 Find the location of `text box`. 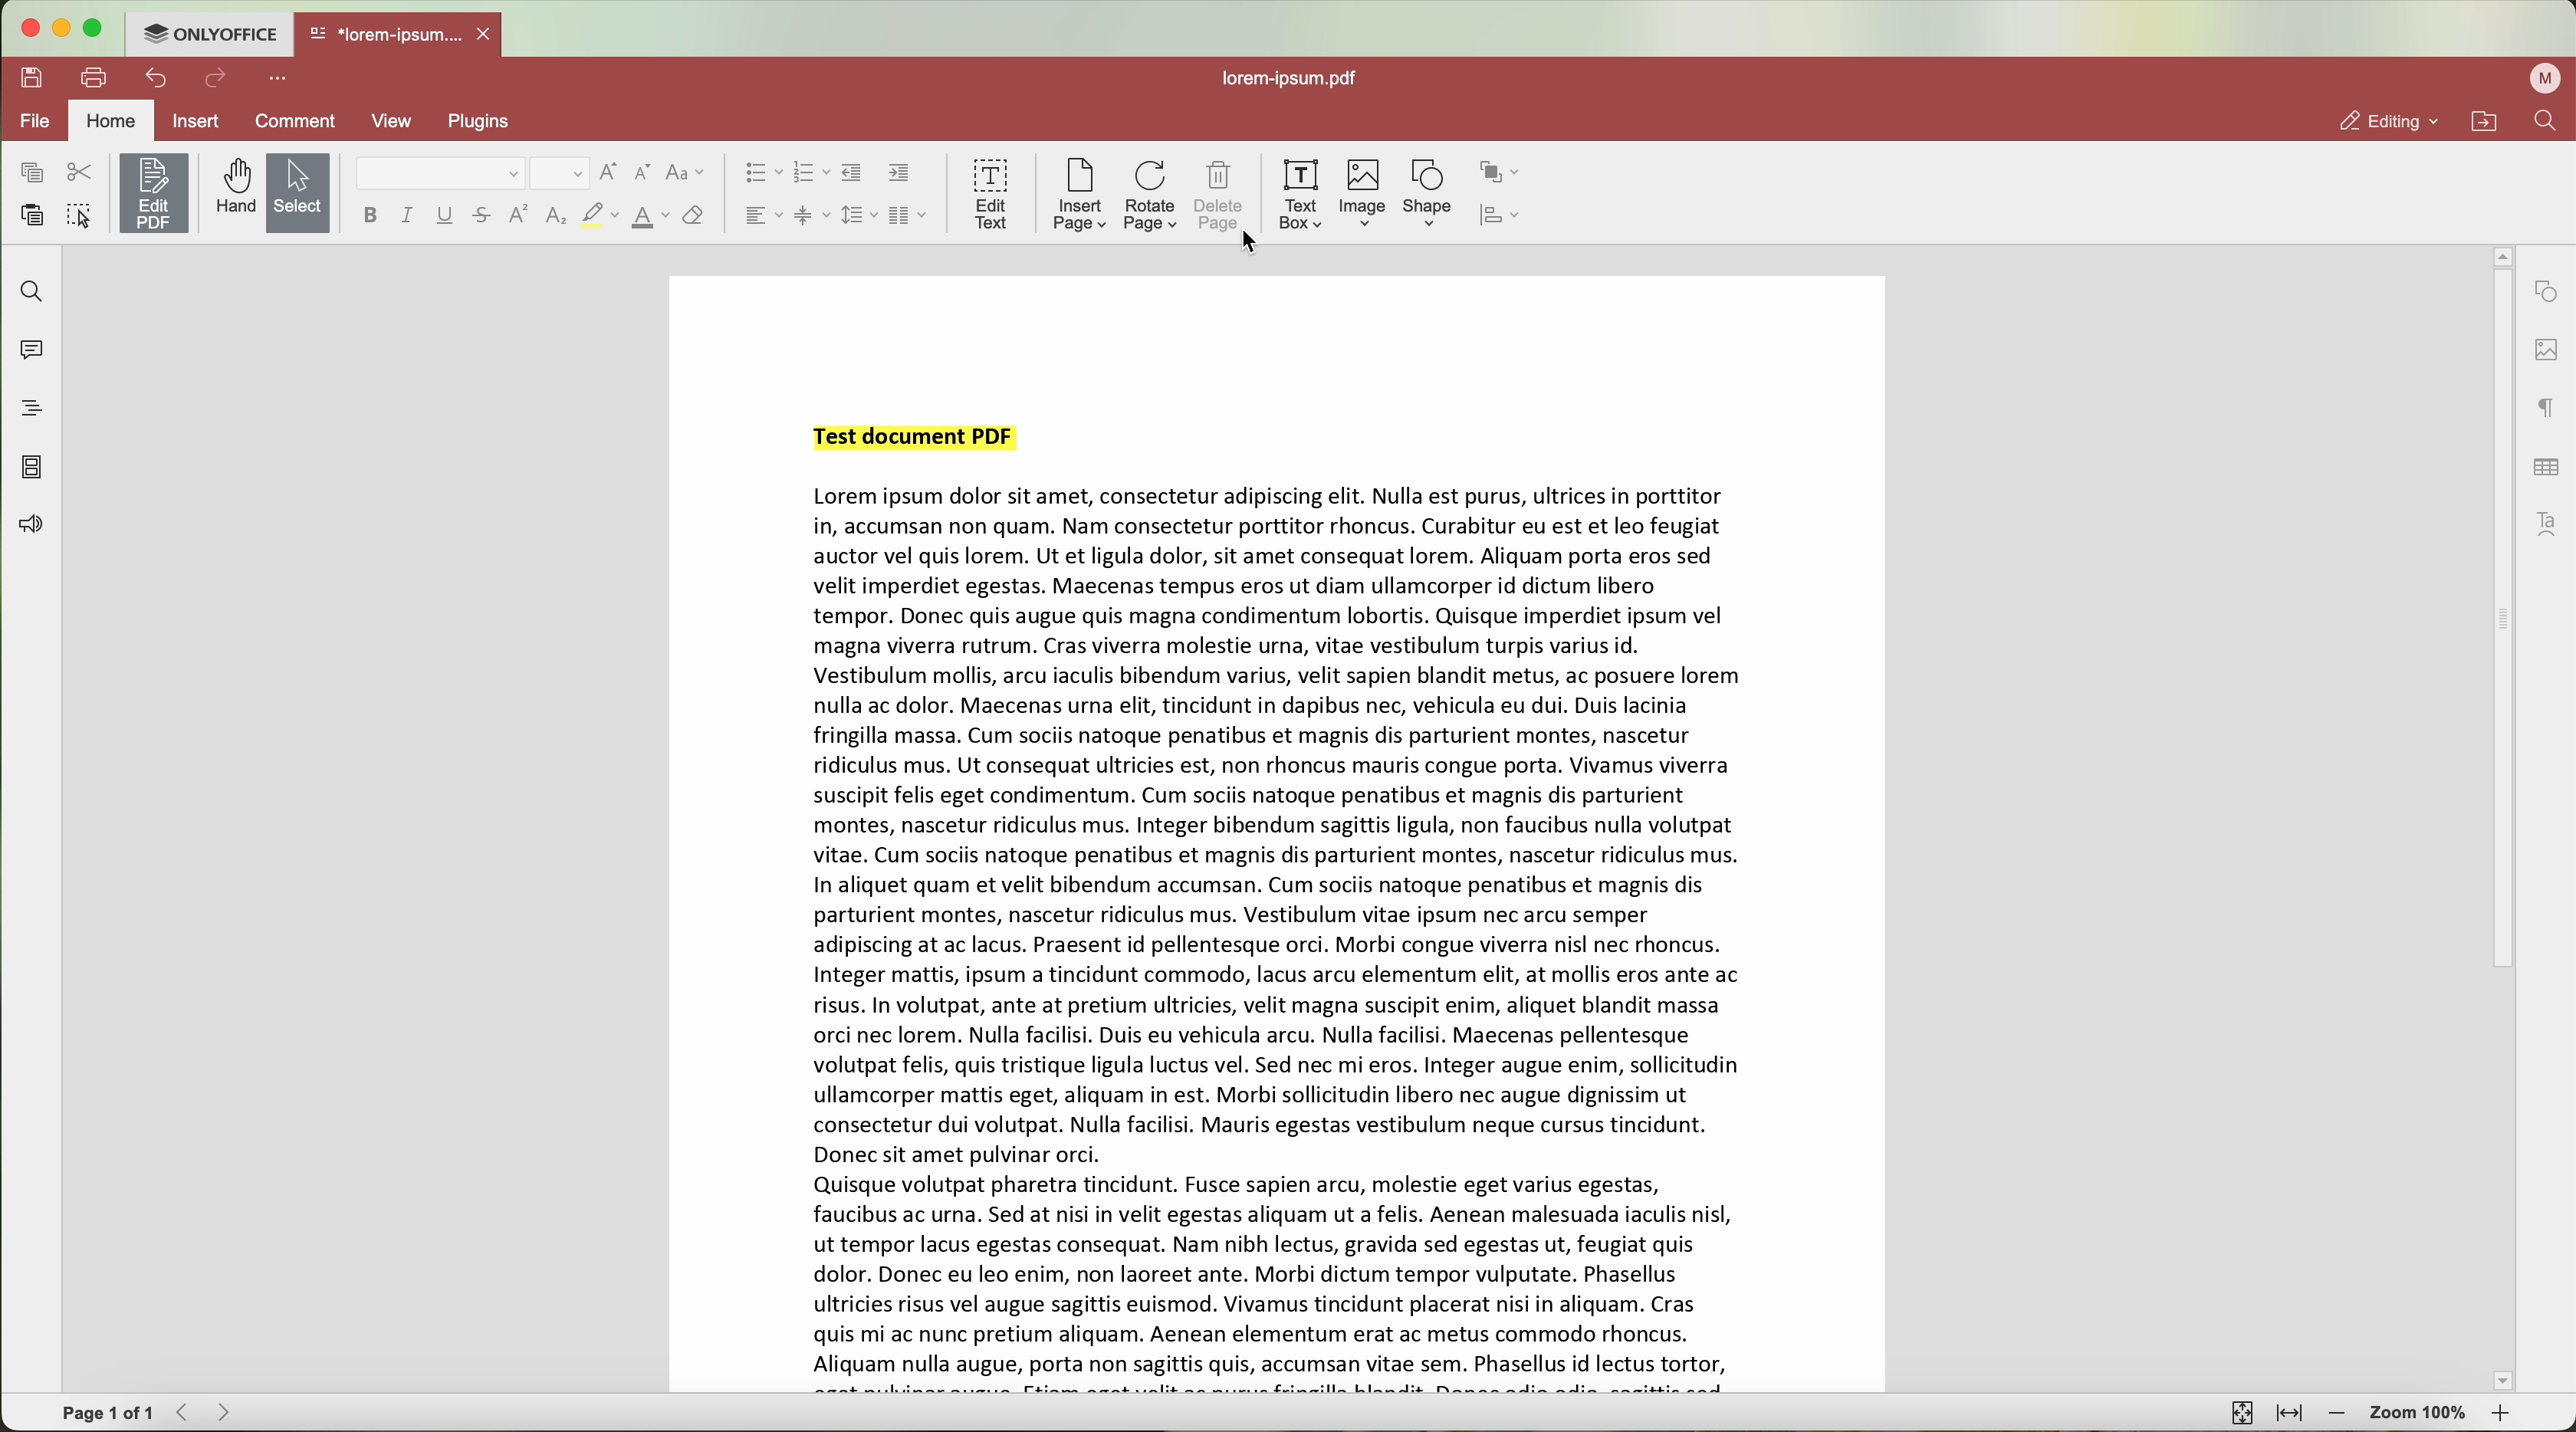

text box is located at coordinates (1296, 196).